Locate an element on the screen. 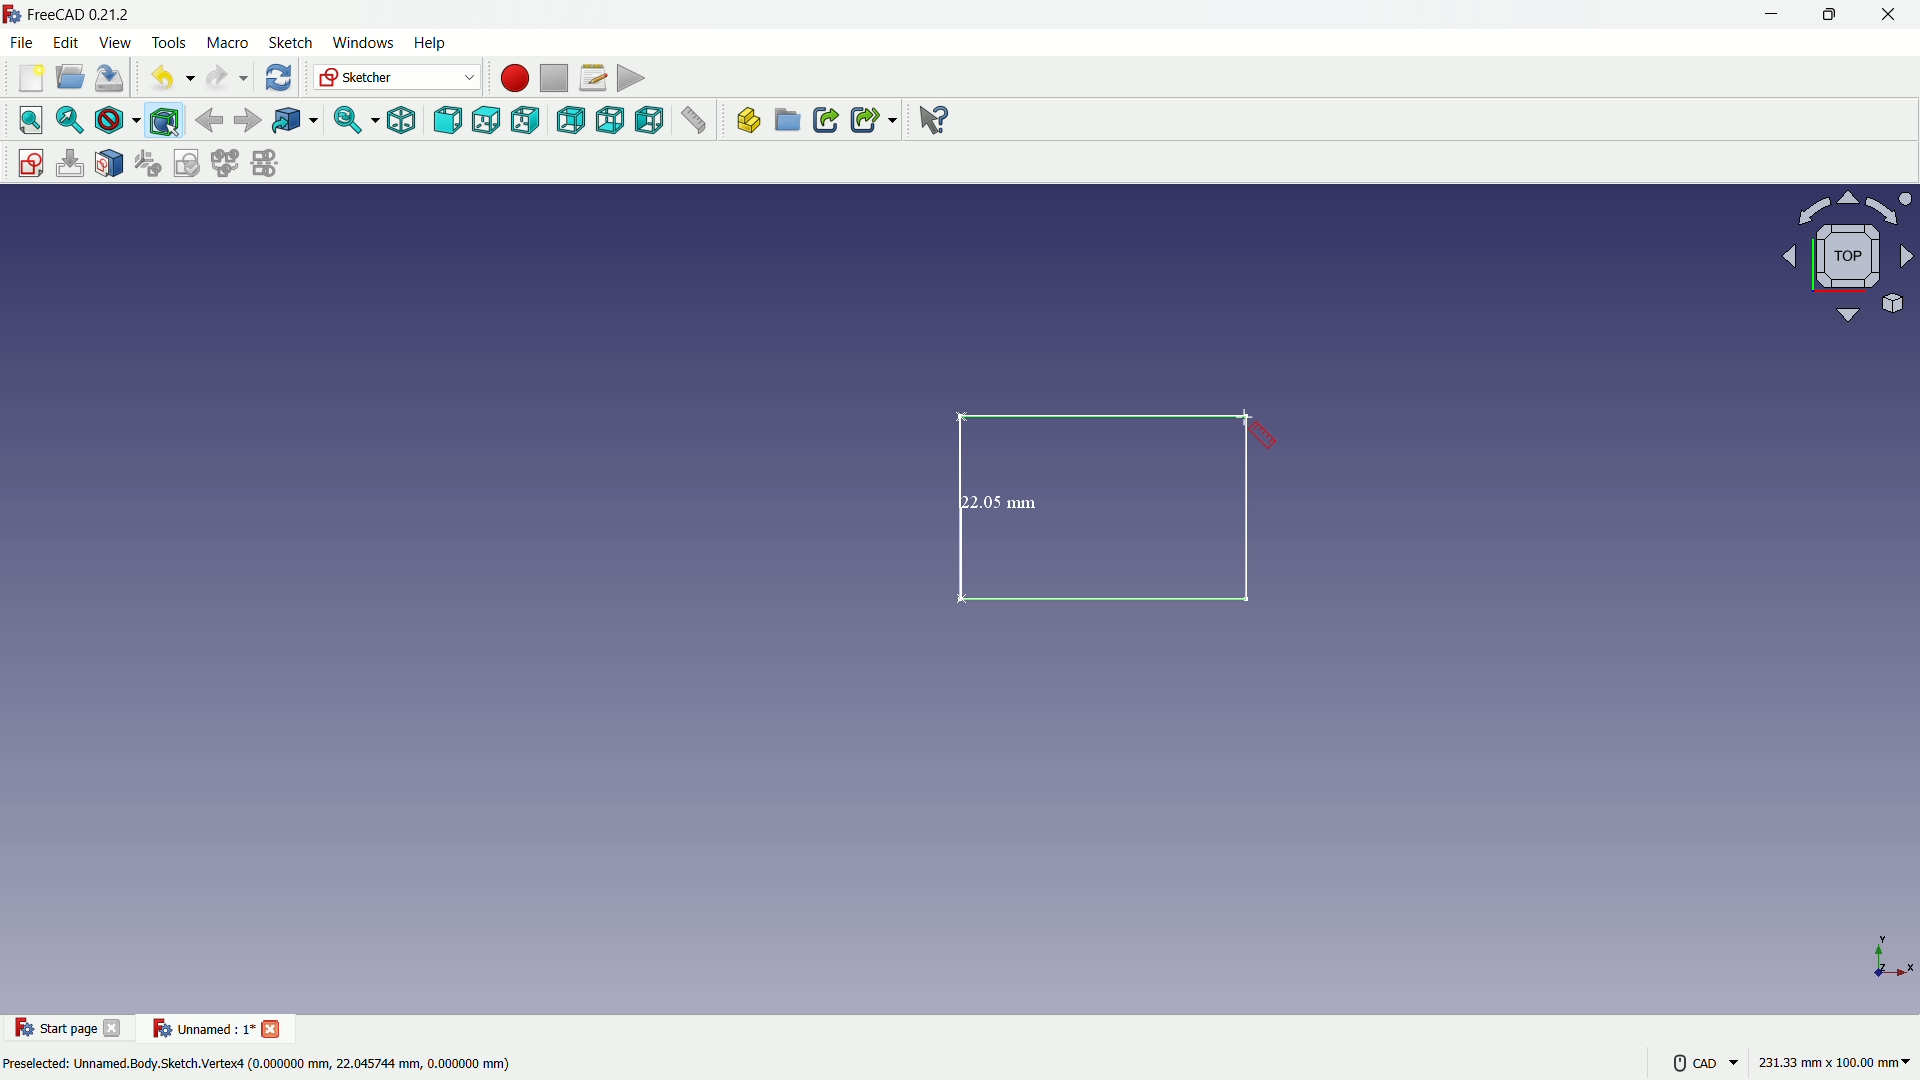 This screenshot has height=1080, width=1920. create part is located at coordinates (744, 123).